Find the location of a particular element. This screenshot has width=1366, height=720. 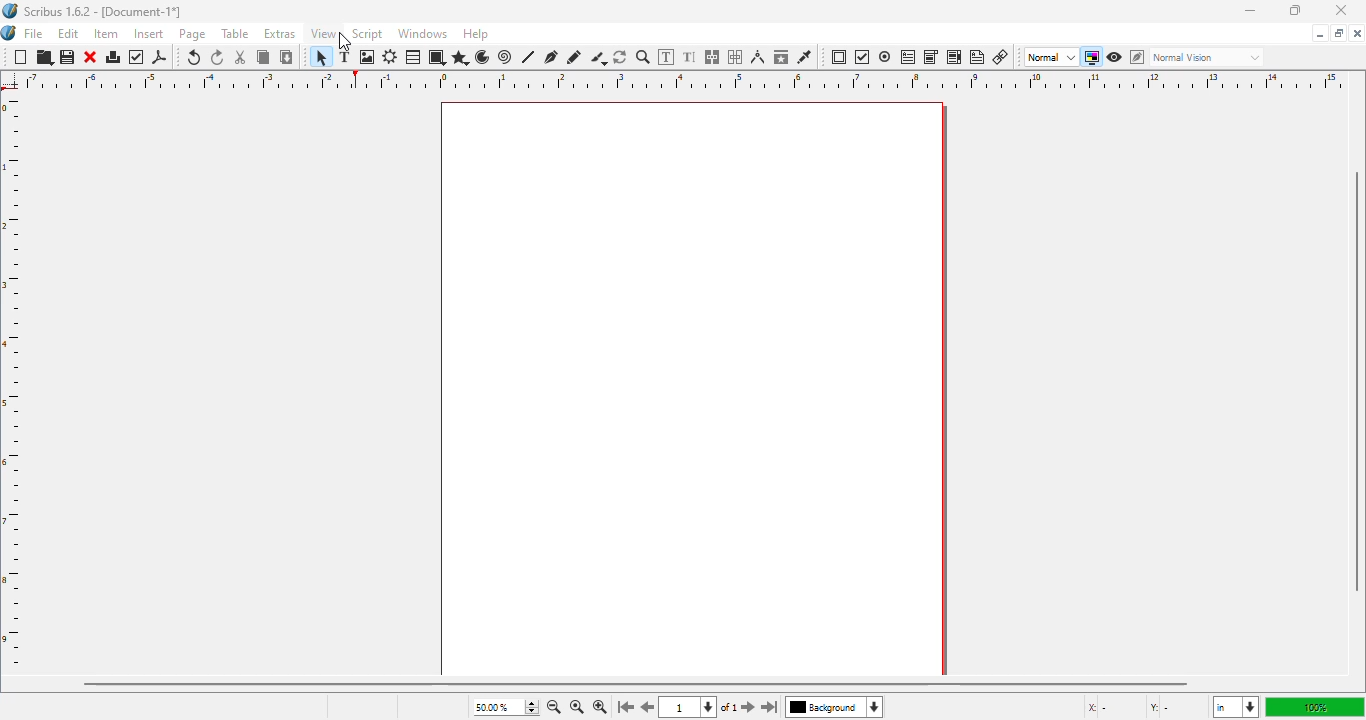

preflight verifier is located at coordinates (138, 57).